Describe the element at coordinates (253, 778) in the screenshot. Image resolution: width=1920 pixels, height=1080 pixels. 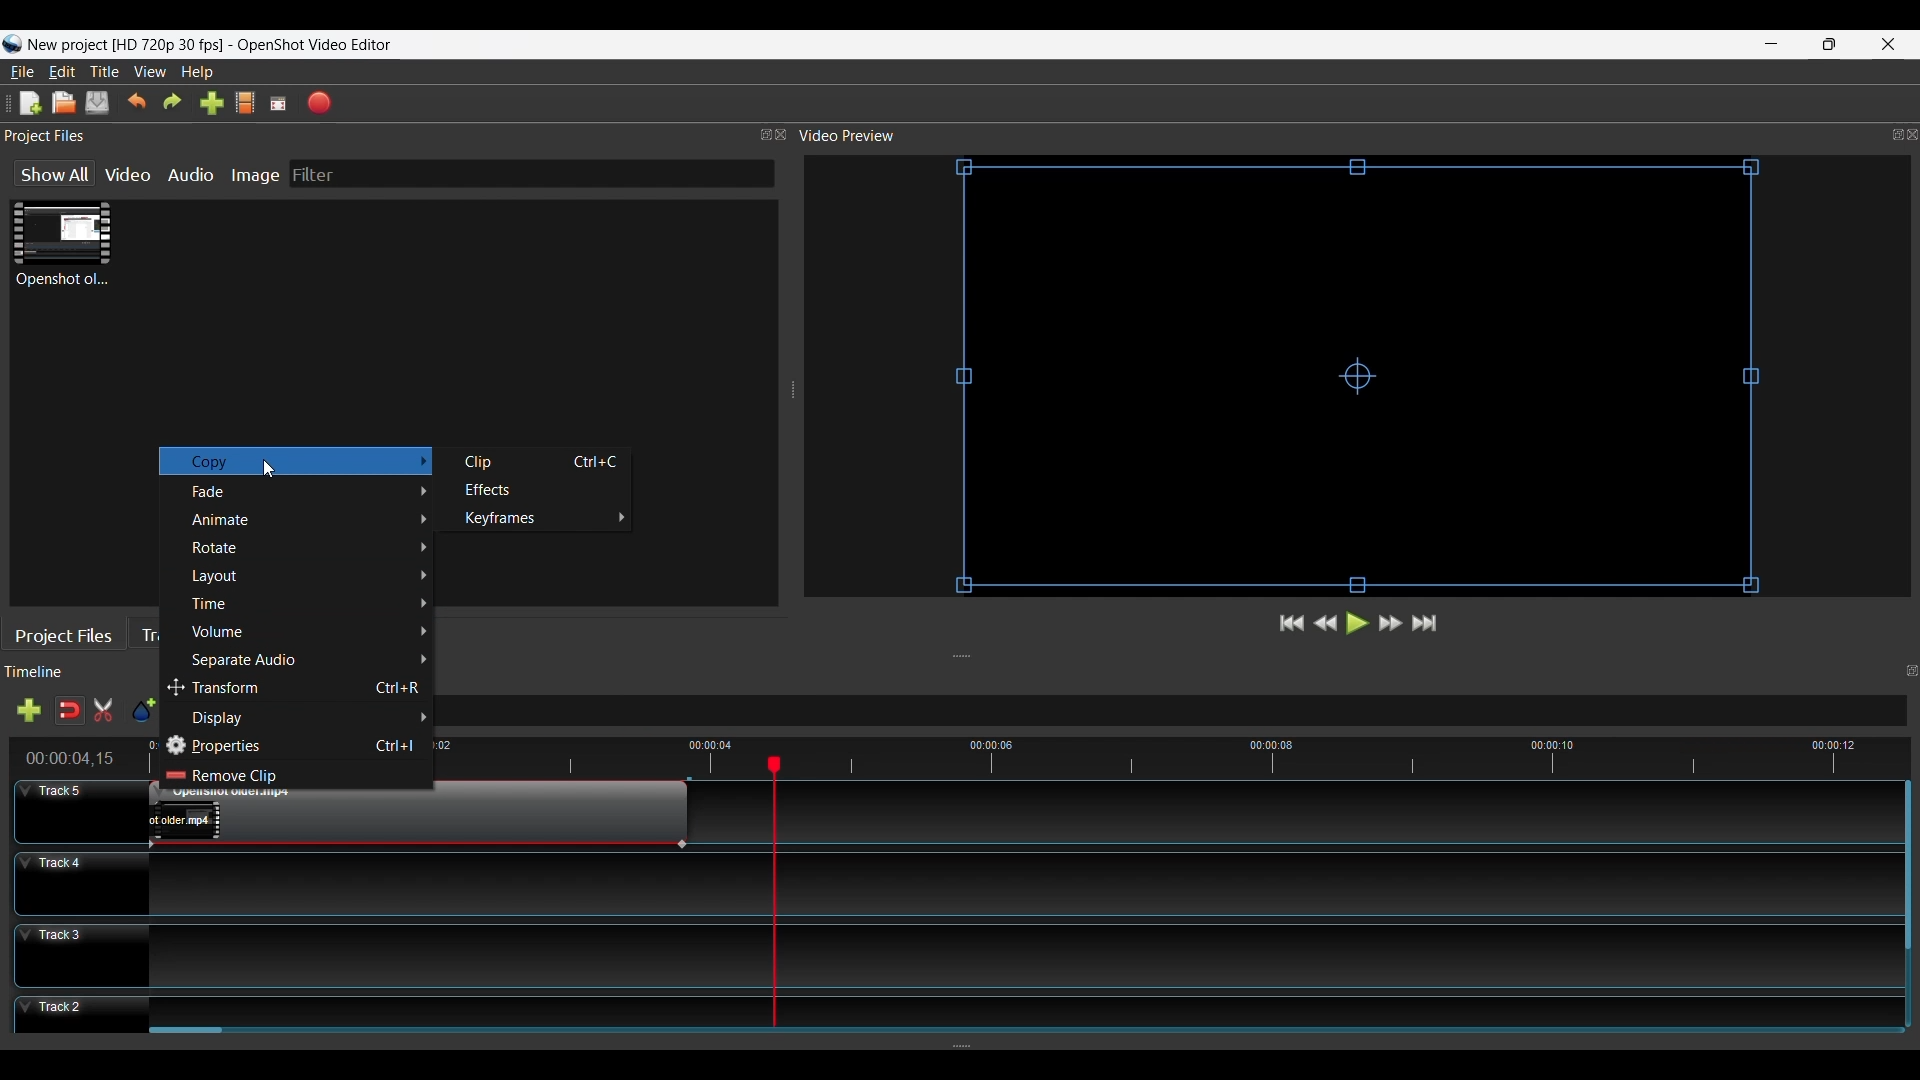
I see `Remove Clip` at that location.